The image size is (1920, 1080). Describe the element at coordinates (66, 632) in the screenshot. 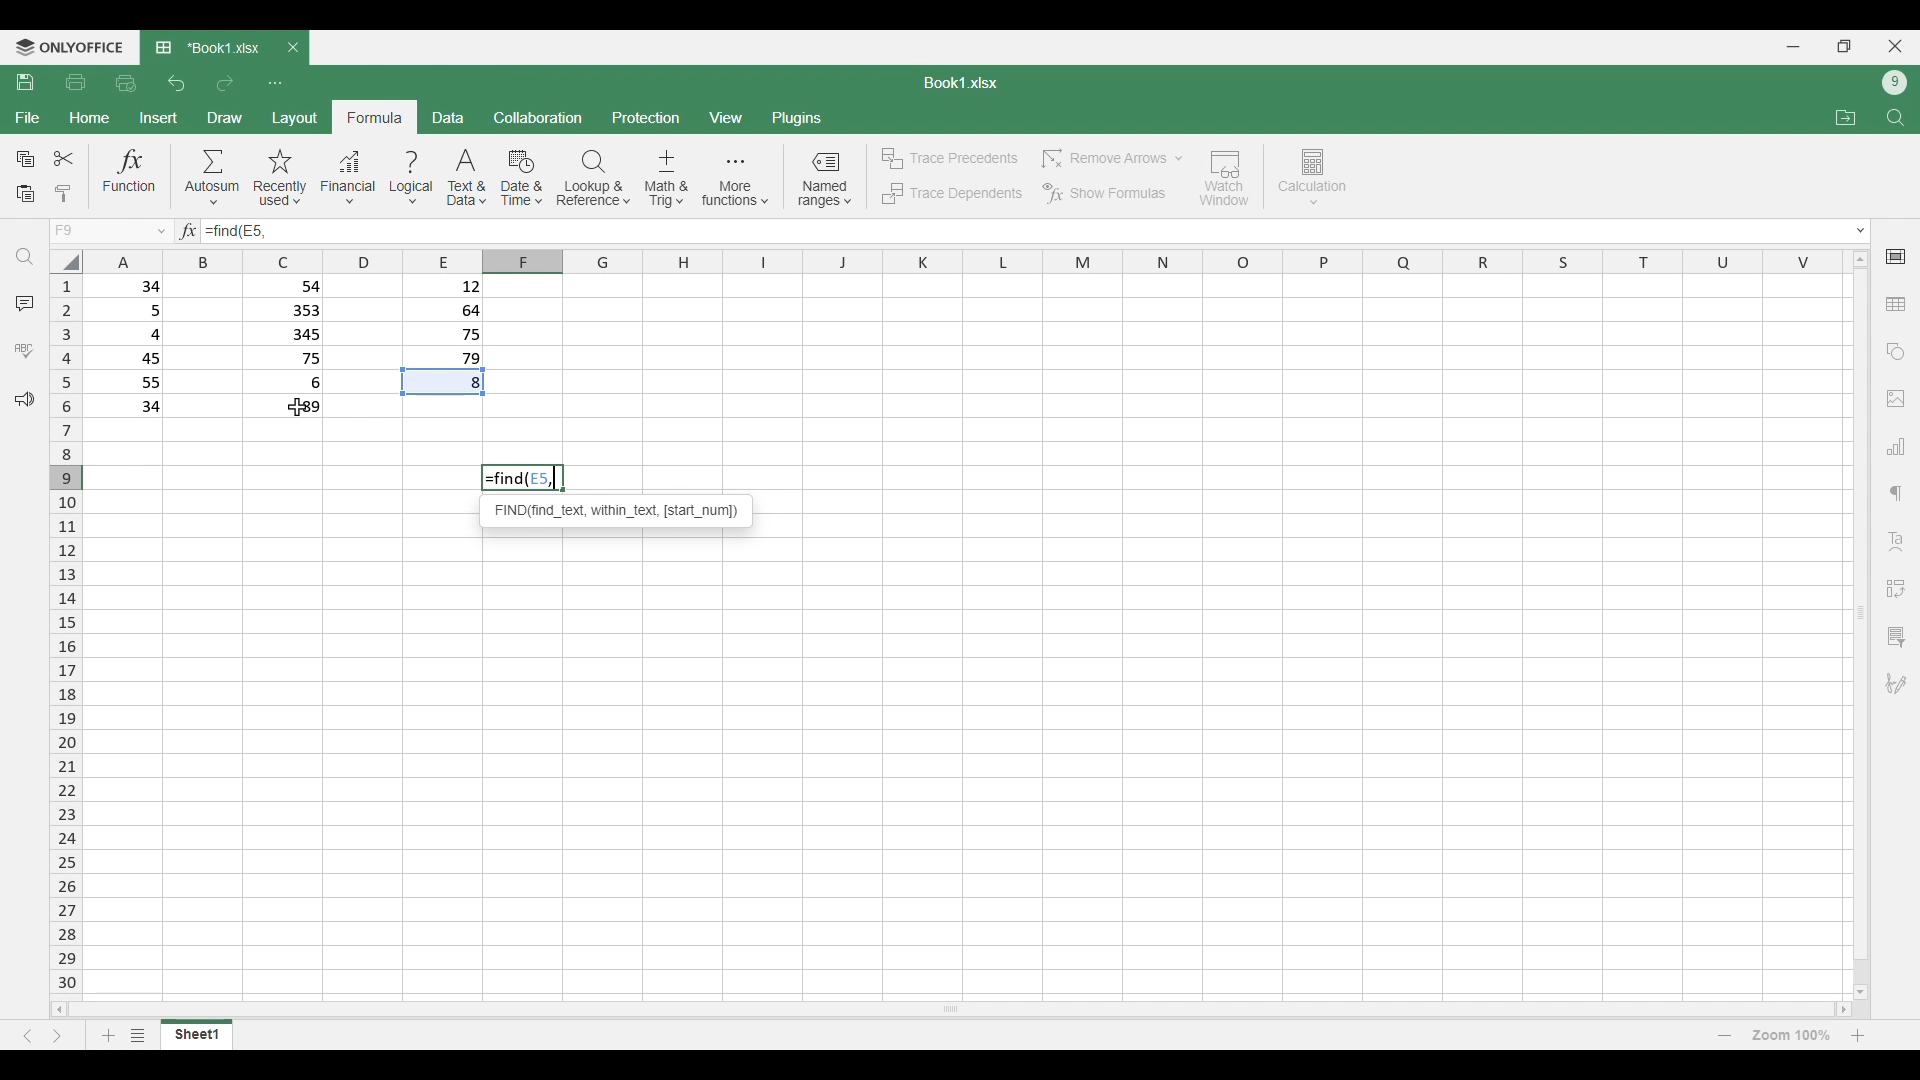

I see `Indicates rows` at that location.